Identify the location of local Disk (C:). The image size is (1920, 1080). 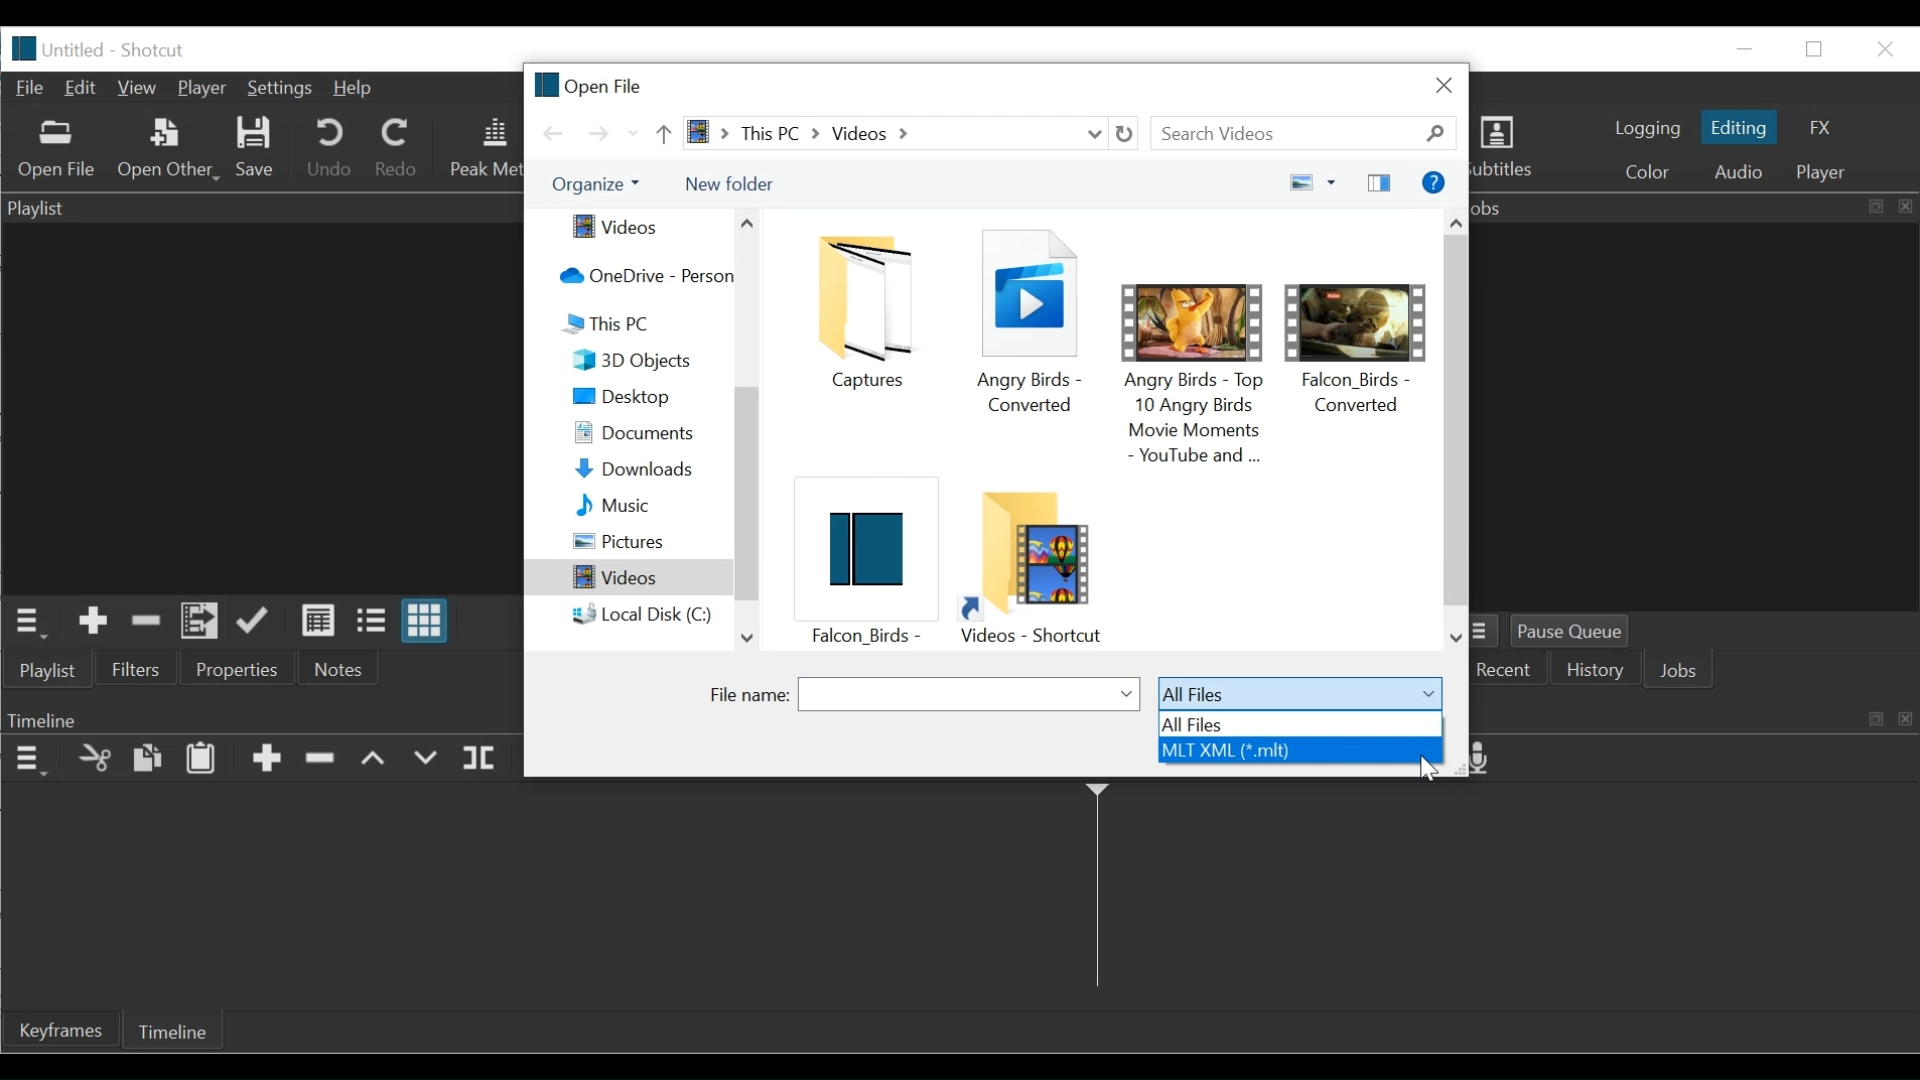
(643, 615).